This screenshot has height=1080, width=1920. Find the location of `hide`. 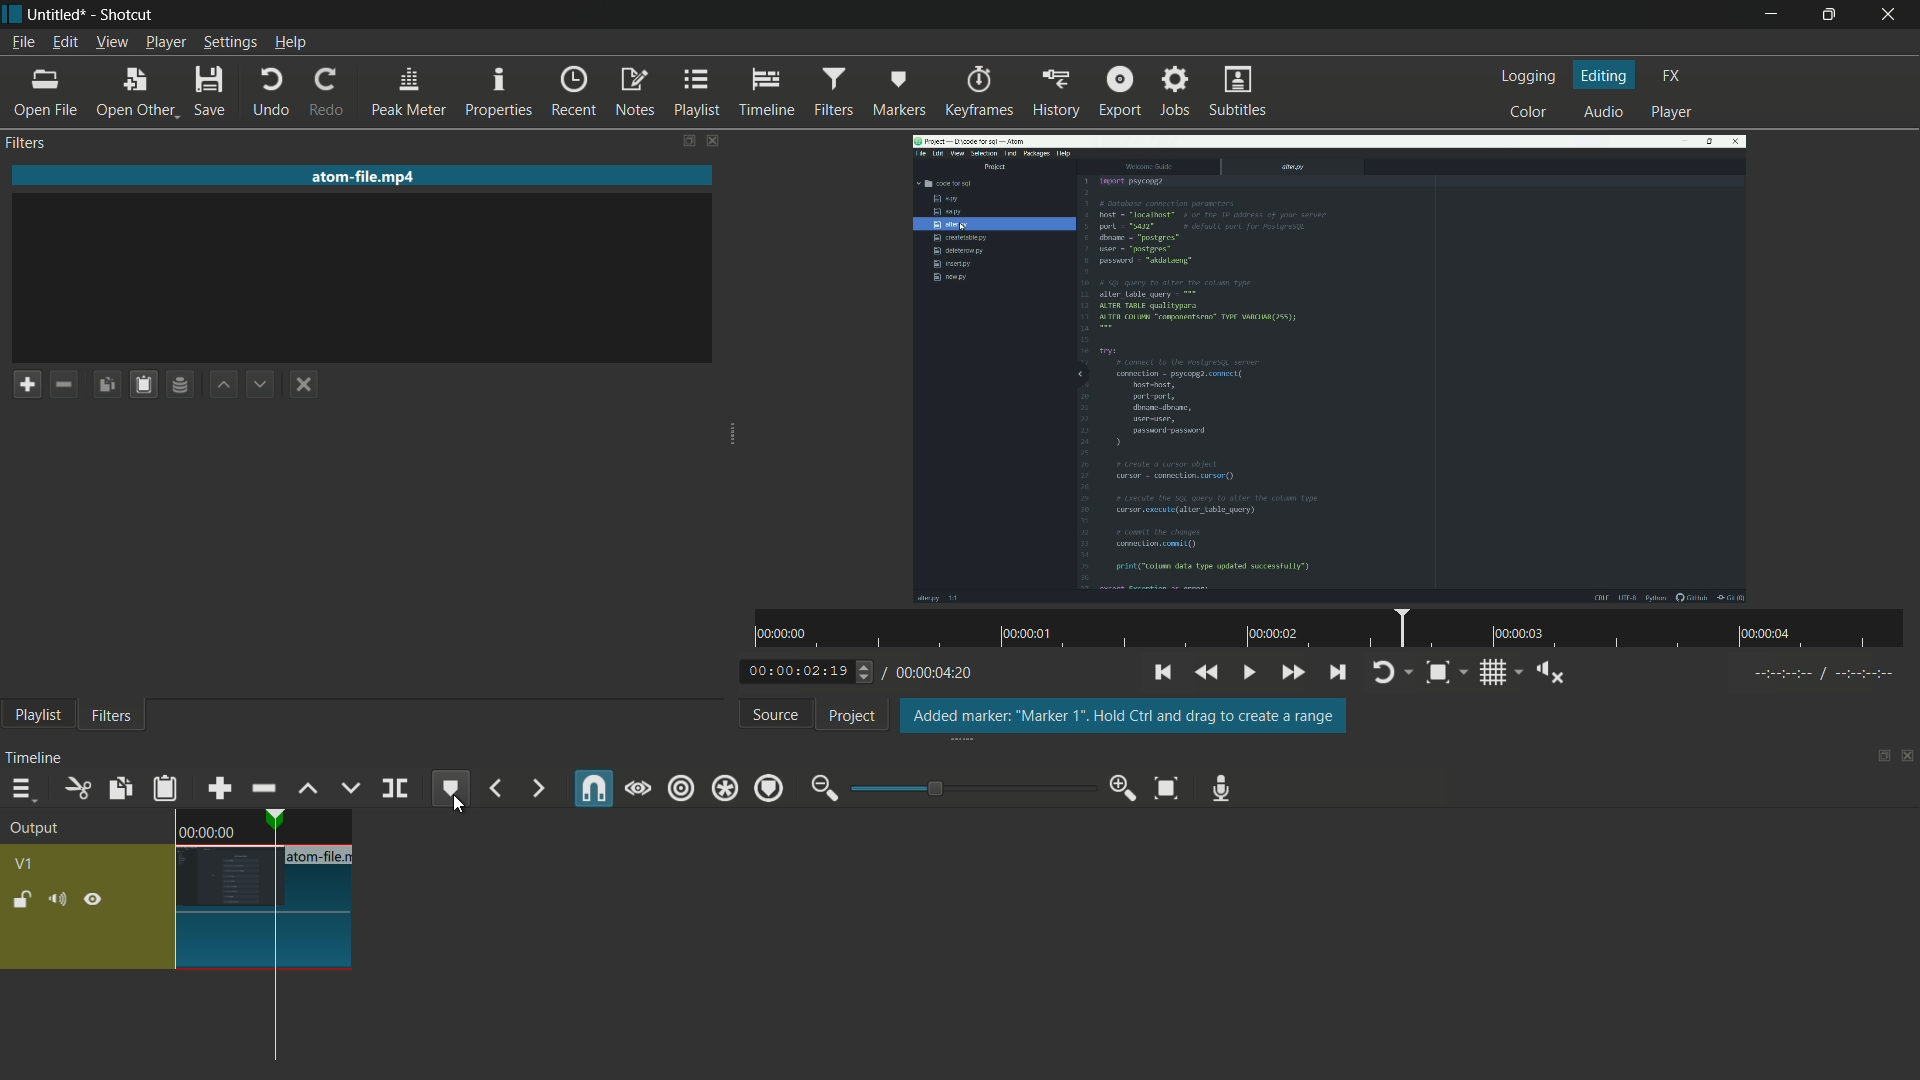

hide is located at coordinates (95, 899).